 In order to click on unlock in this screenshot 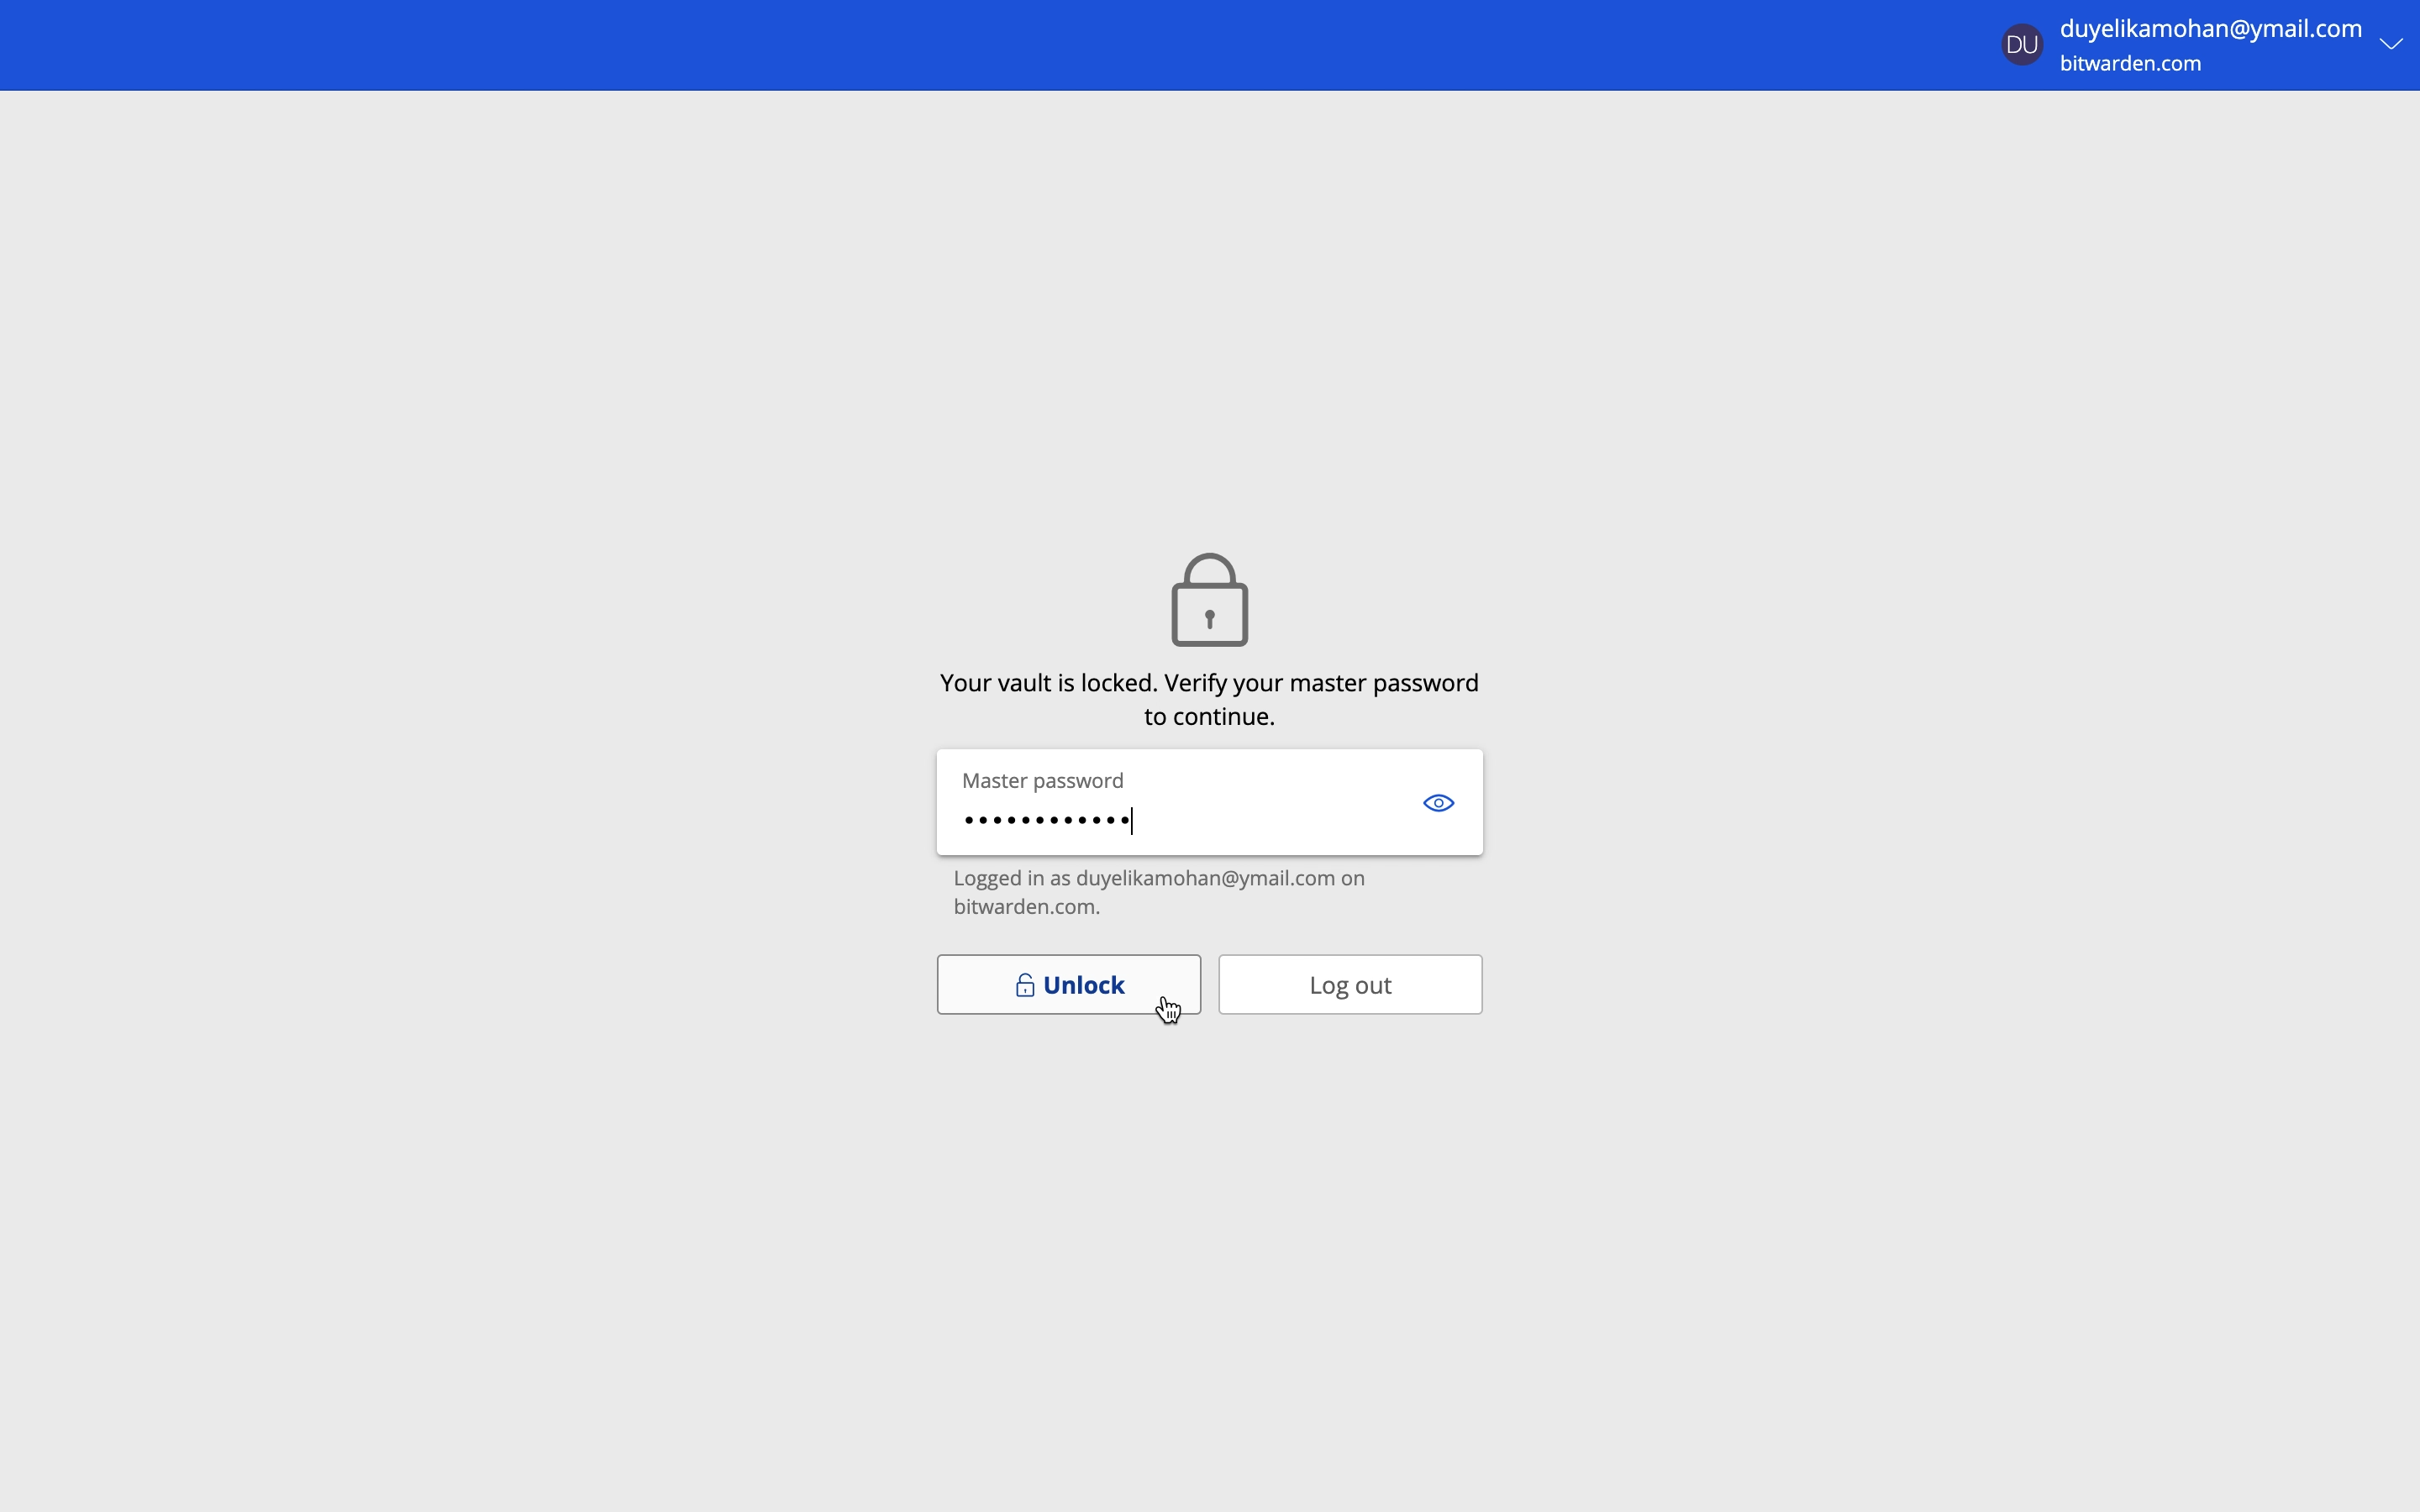, I will do `click(1067, 984)`.